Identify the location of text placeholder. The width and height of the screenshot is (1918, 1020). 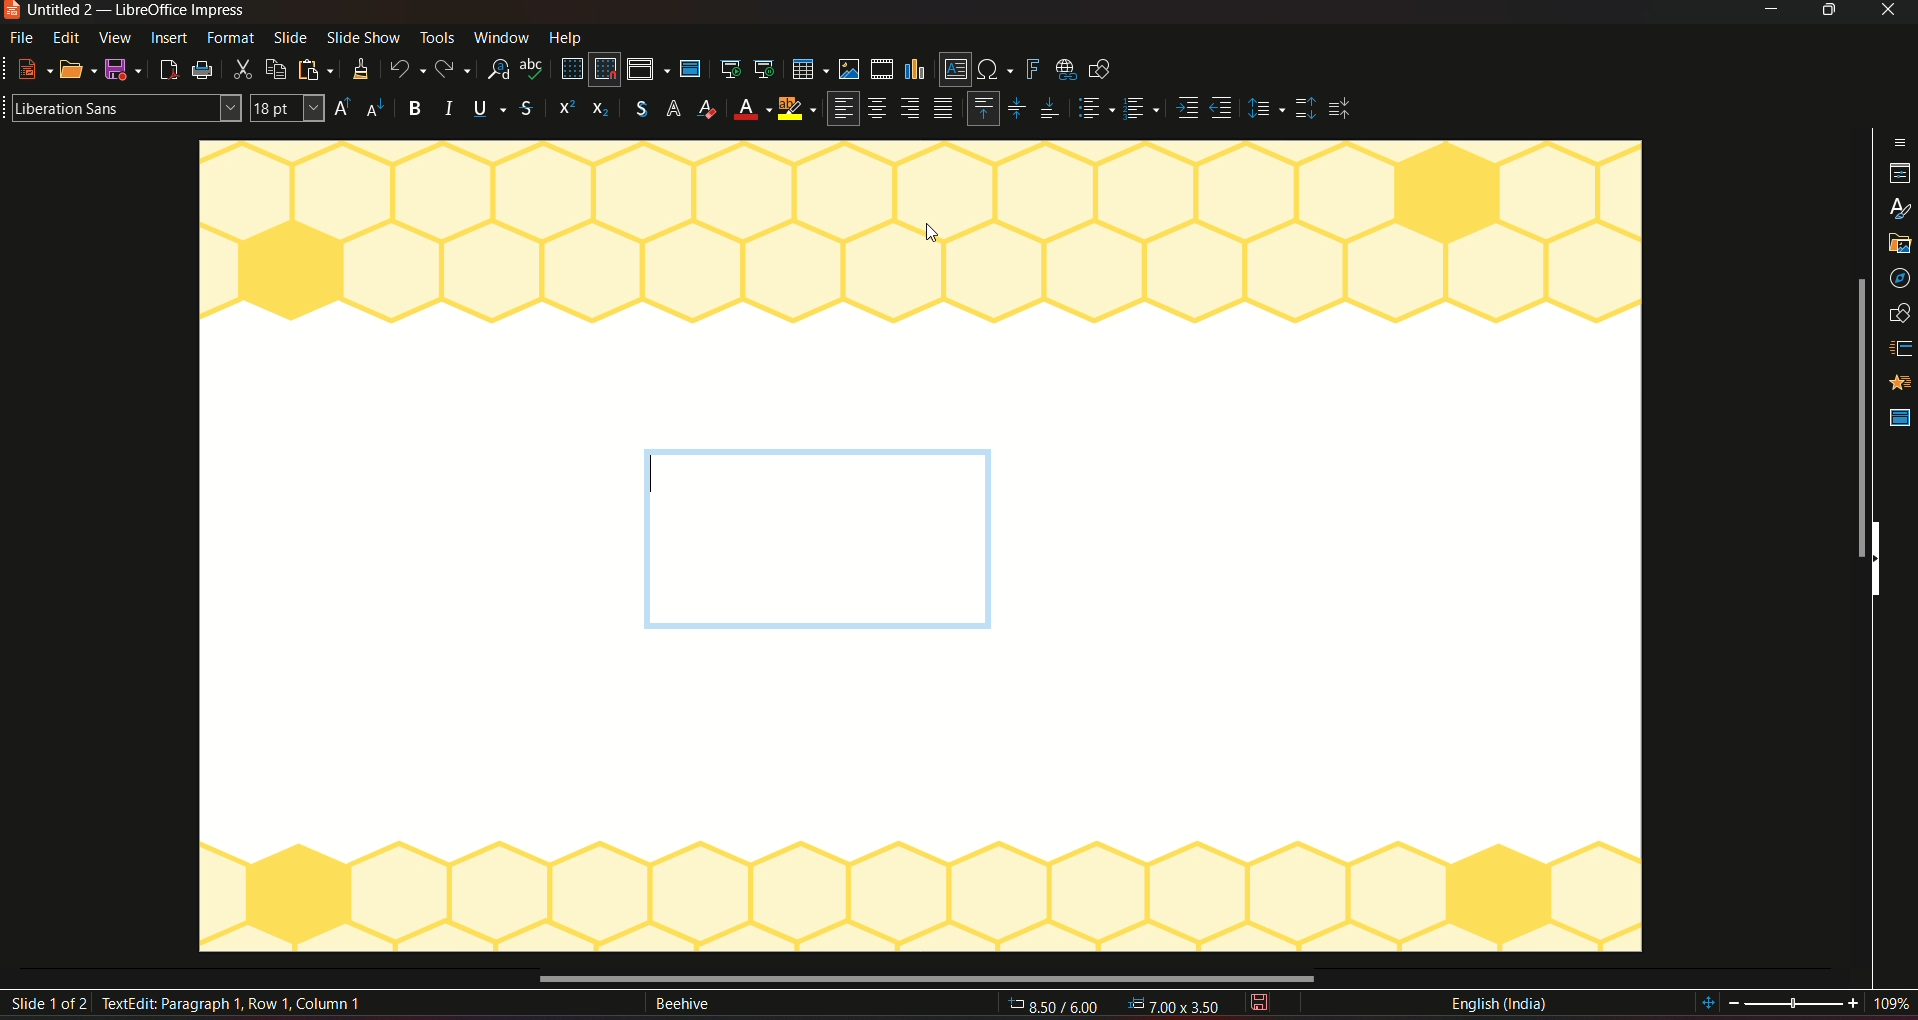
(815, 539).